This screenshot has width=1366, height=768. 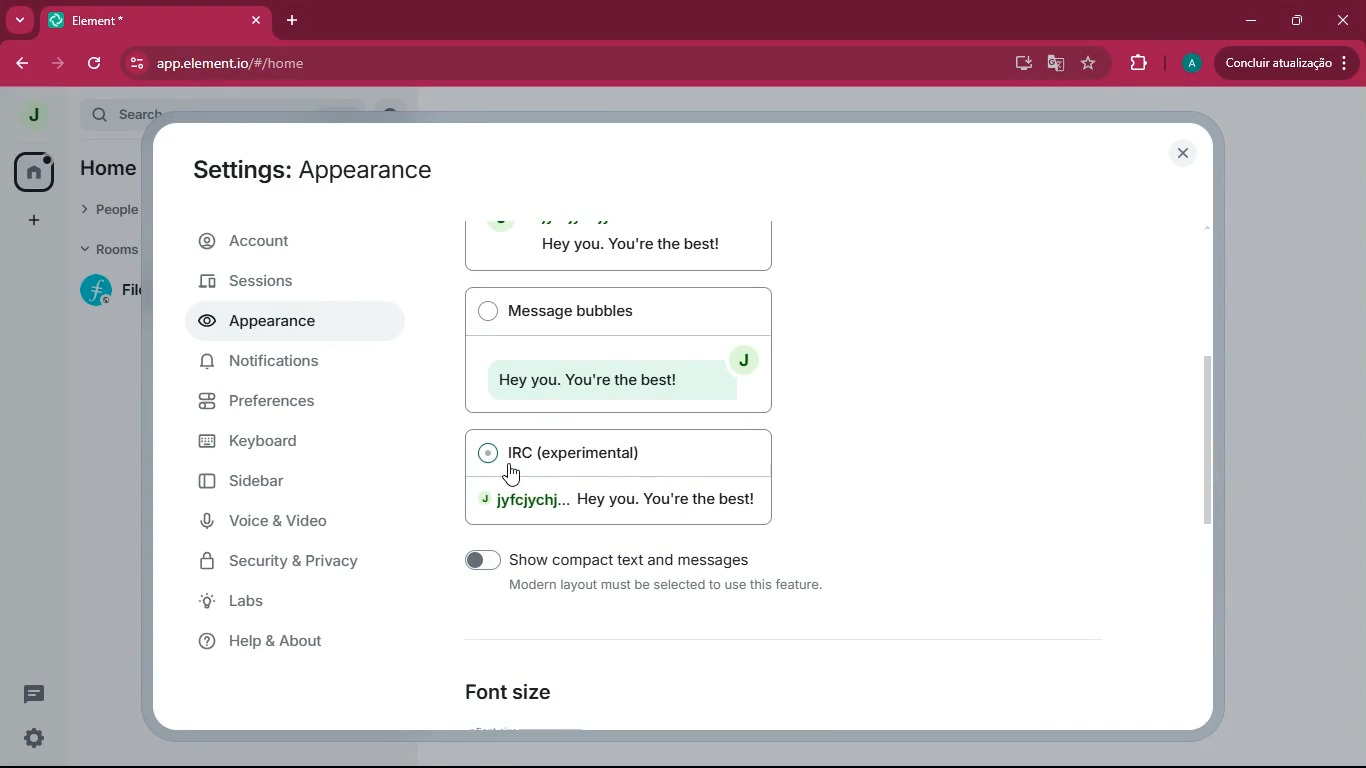 What do you see at coordinates (20, 61) in the screenshot?
I see `back` at bounding box center [20, 61].